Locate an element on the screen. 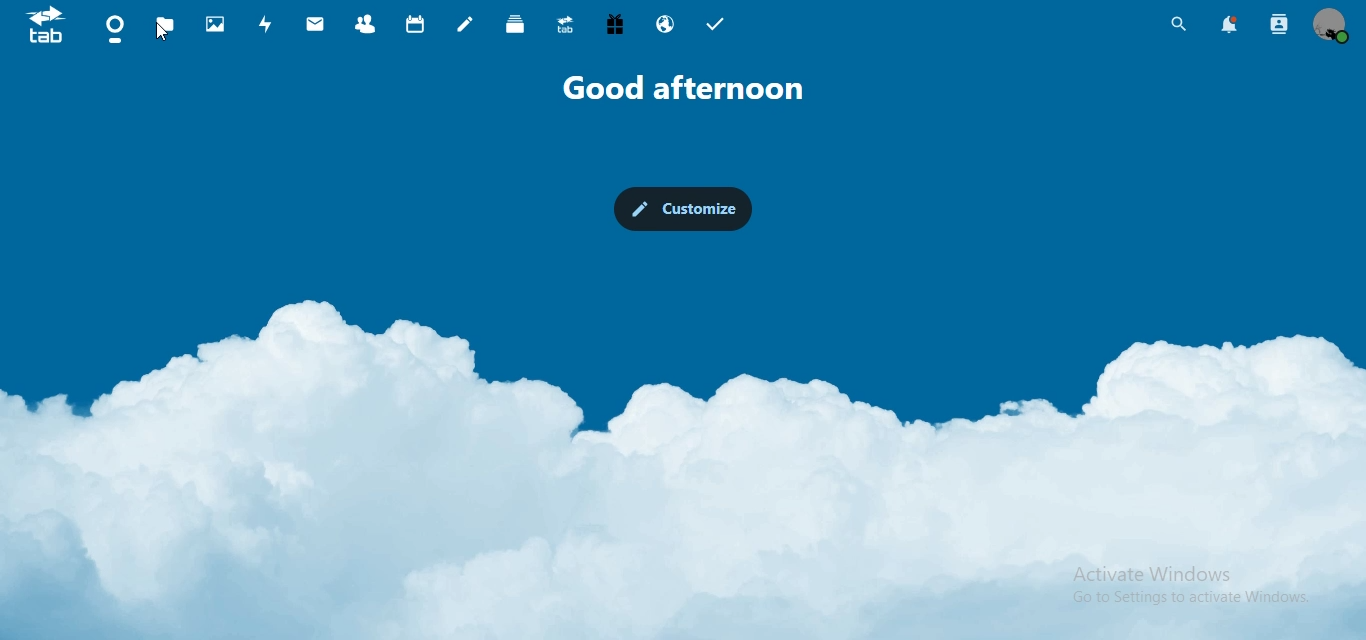  contact is located at coordinates (366, 22).